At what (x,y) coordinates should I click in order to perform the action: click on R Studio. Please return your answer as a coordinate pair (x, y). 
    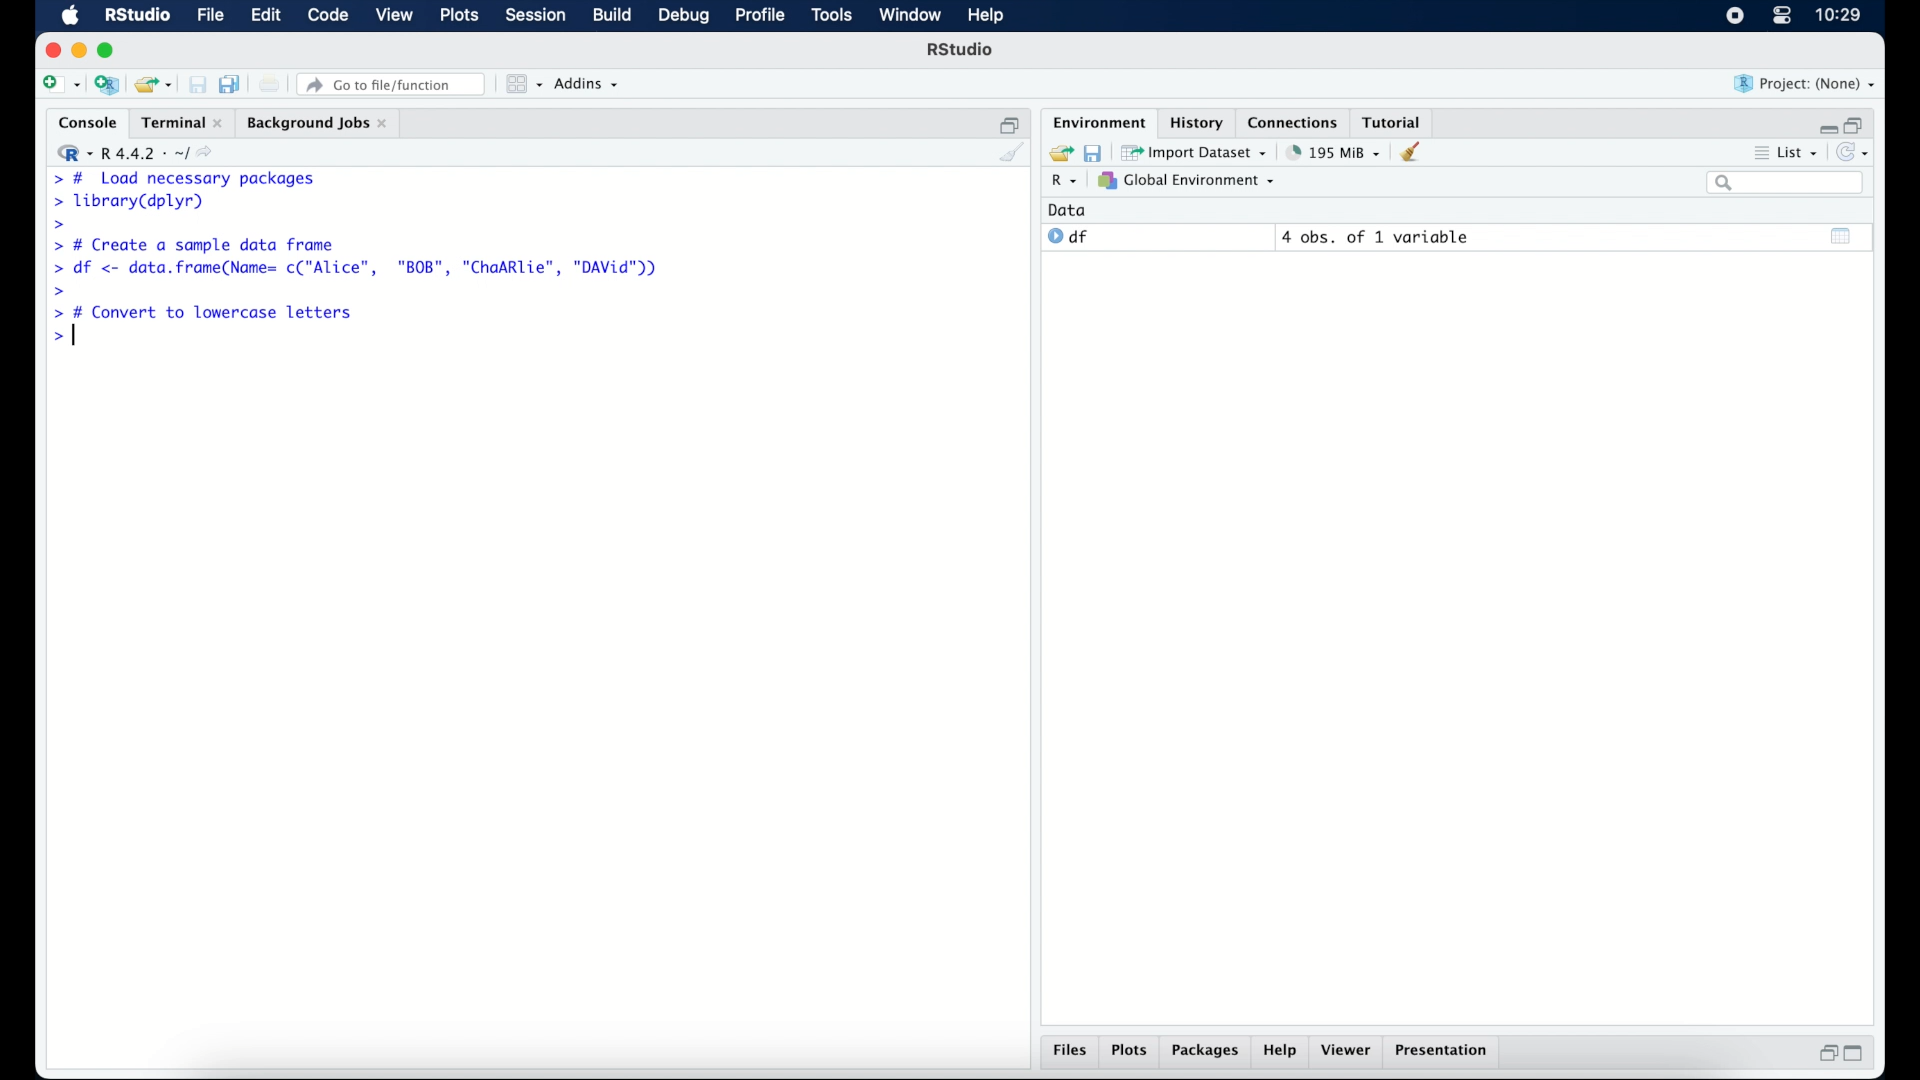
    Looking at the image, I should click on (962, 52).